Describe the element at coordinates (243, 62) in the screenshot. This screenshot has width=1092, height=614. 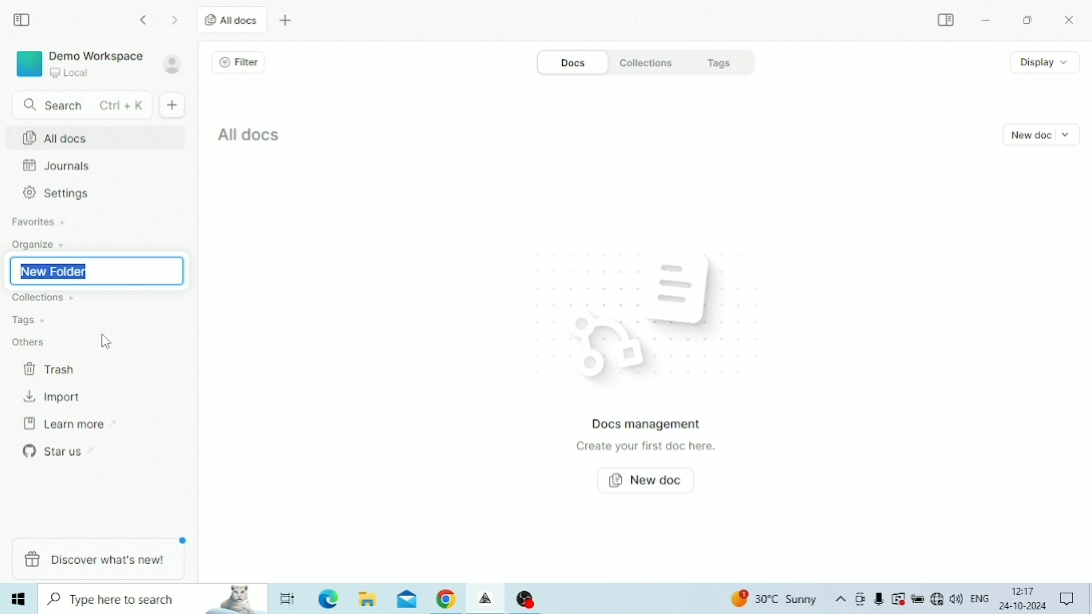
I see `Filter` at that location.